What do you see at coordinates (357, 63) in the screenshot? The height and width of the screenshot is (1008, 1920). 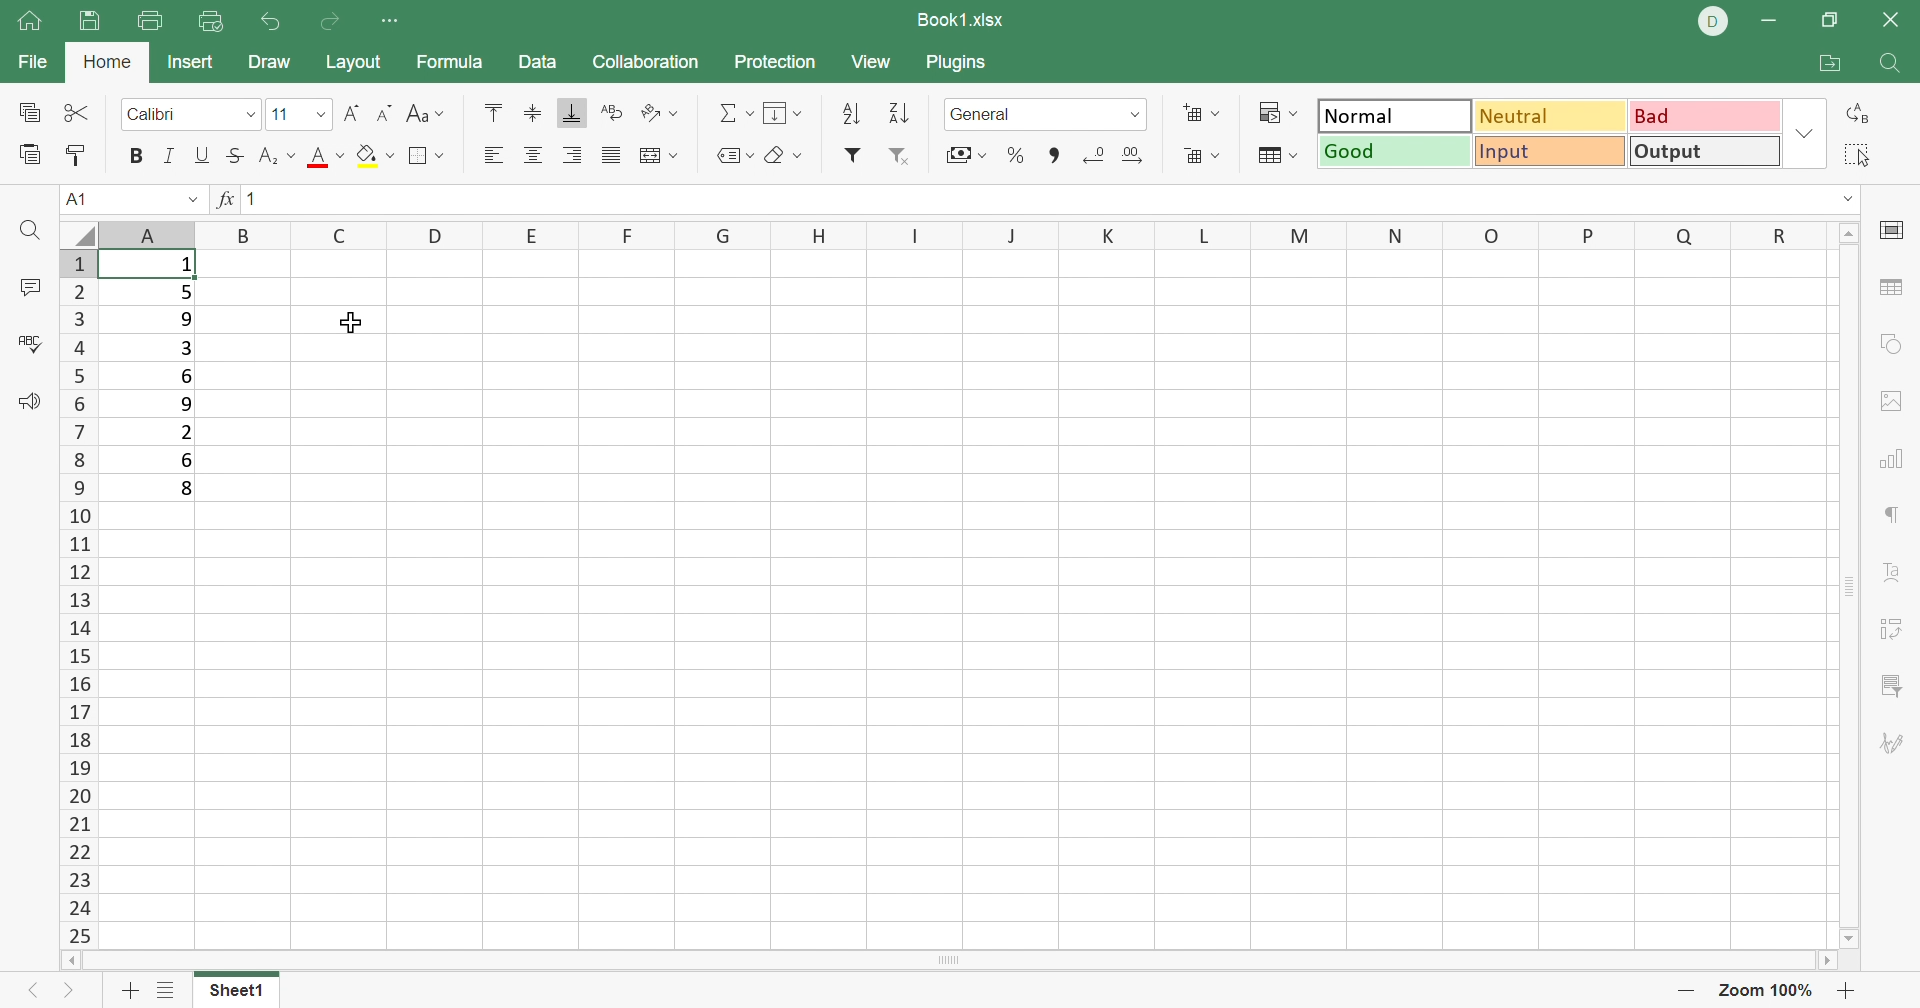 I see `Layout` at bounding box center [357, 63].